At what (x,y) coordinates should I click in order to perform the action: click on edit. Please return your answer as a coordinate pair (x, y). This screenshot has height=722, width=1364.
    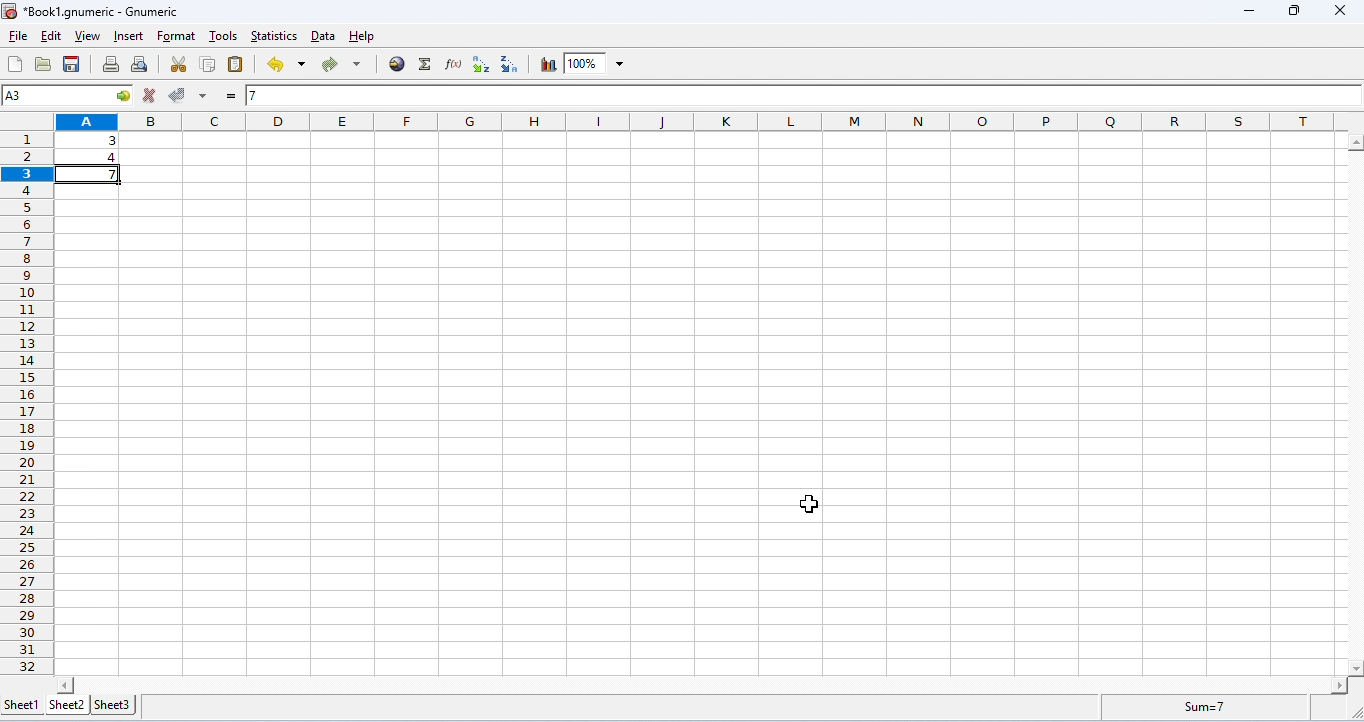
    Looking at the image, I should click on (52, 35).